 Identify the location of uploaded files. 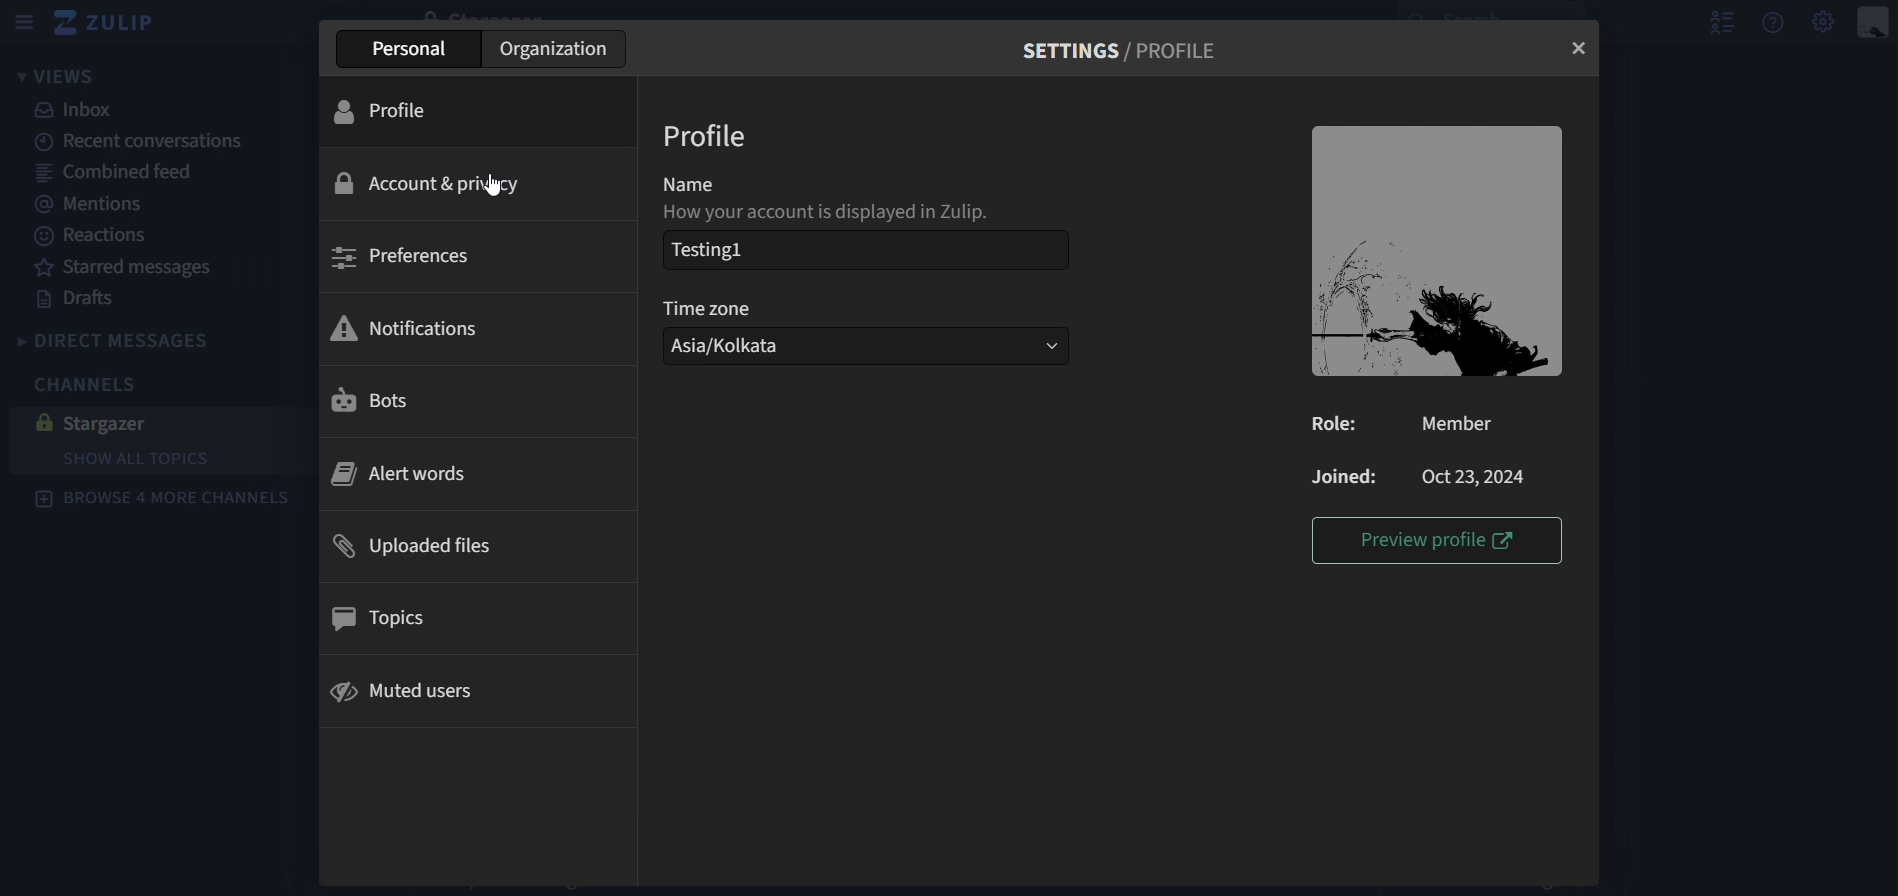
(434, 543).